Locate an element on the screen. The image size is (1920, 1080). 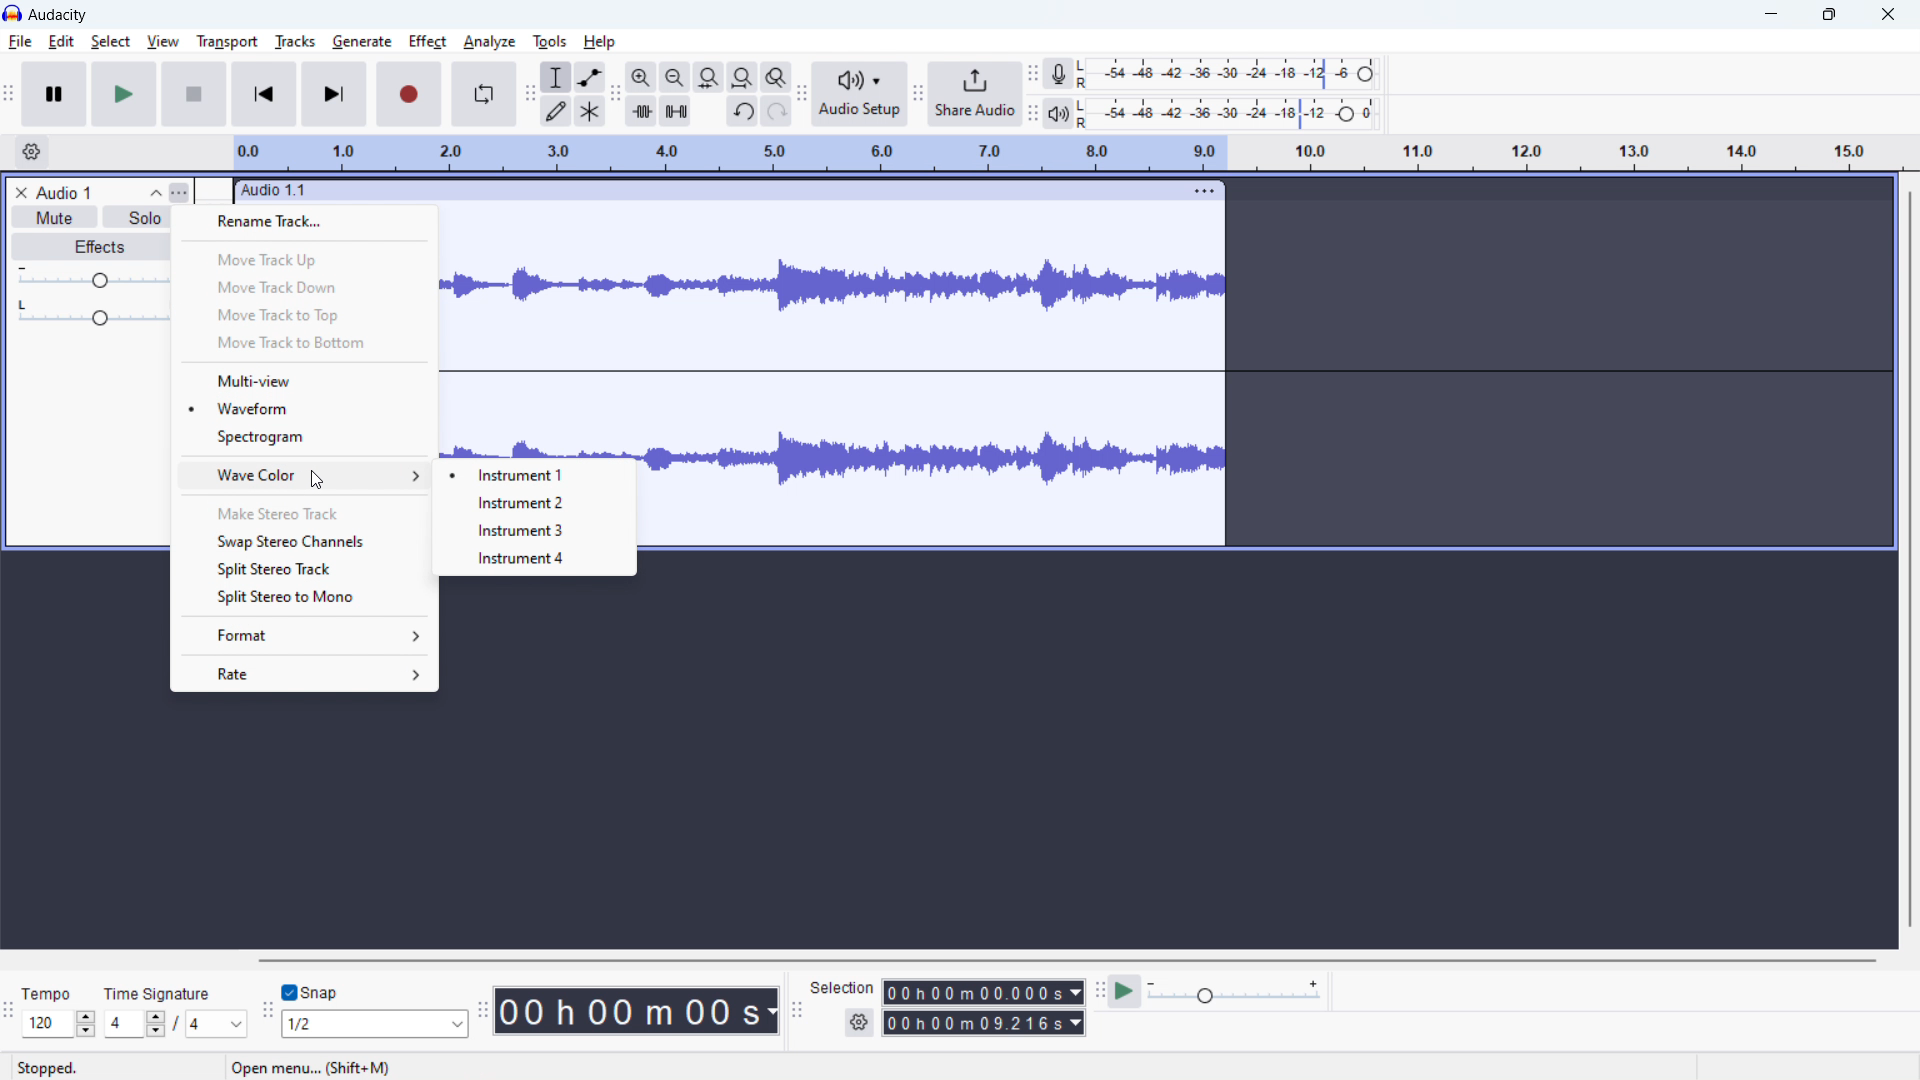
Stopped is located at coordinates (48, 1067).